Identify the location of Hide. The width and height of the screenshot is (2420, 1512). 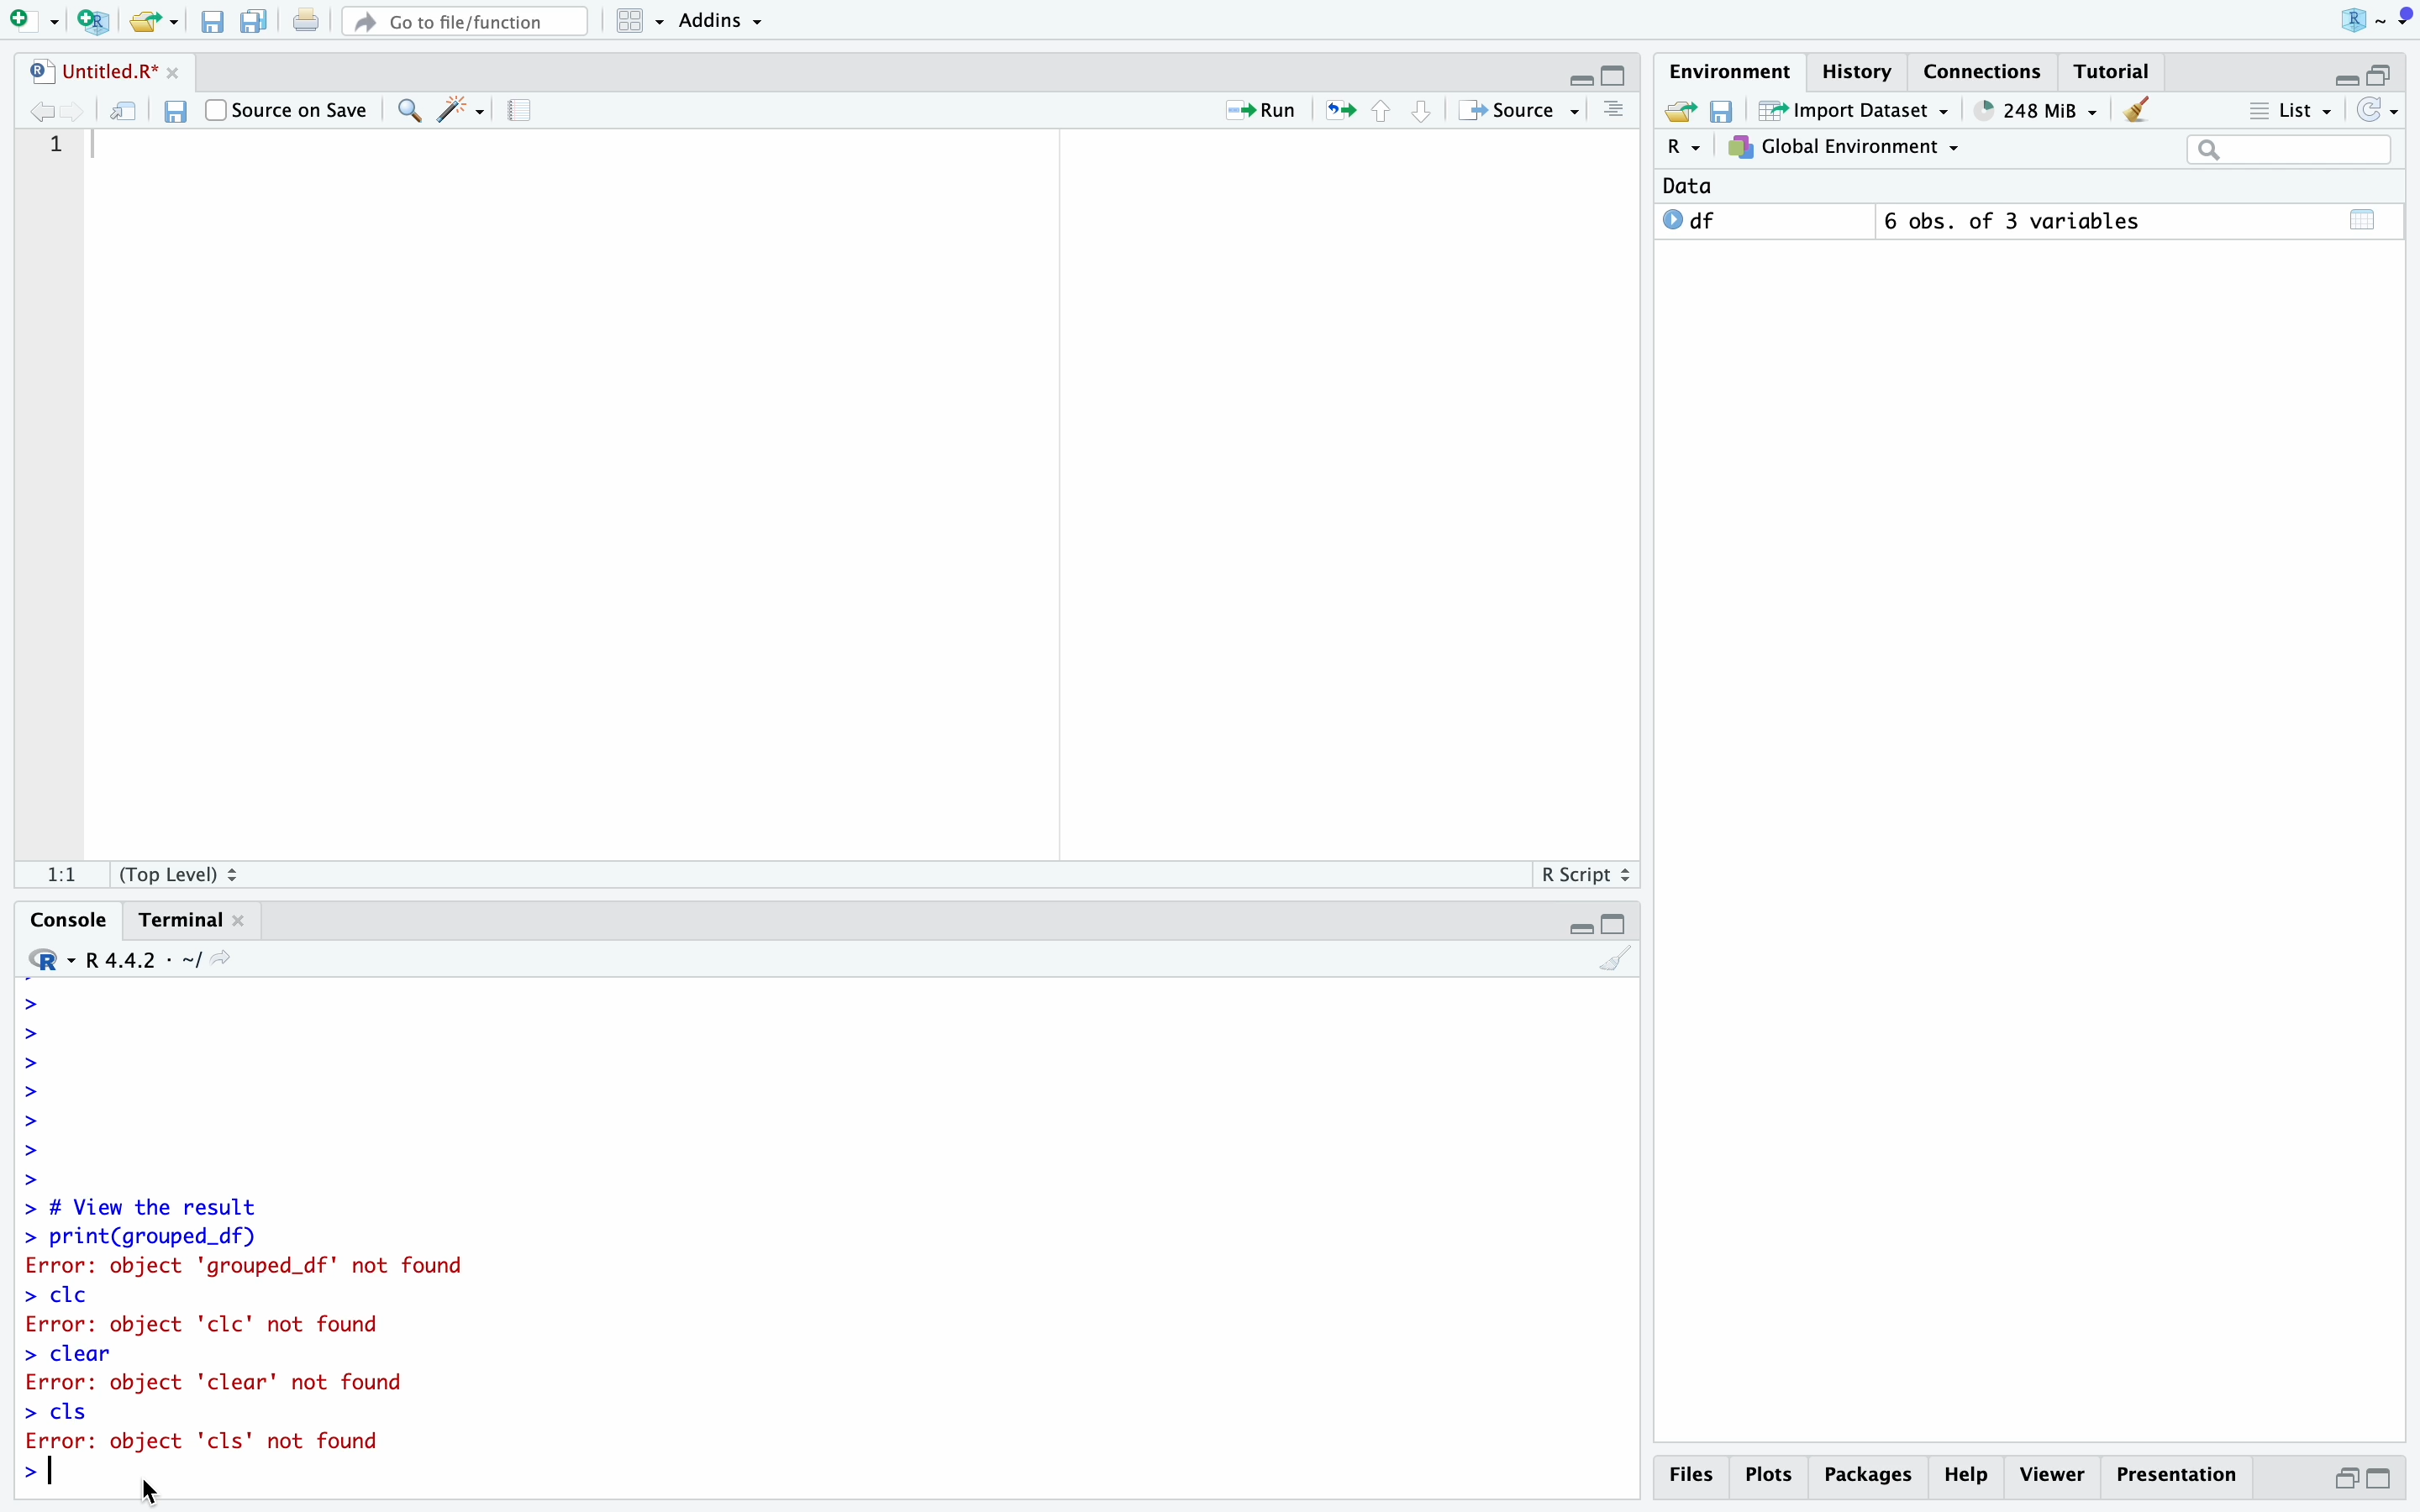
(2346, 73).